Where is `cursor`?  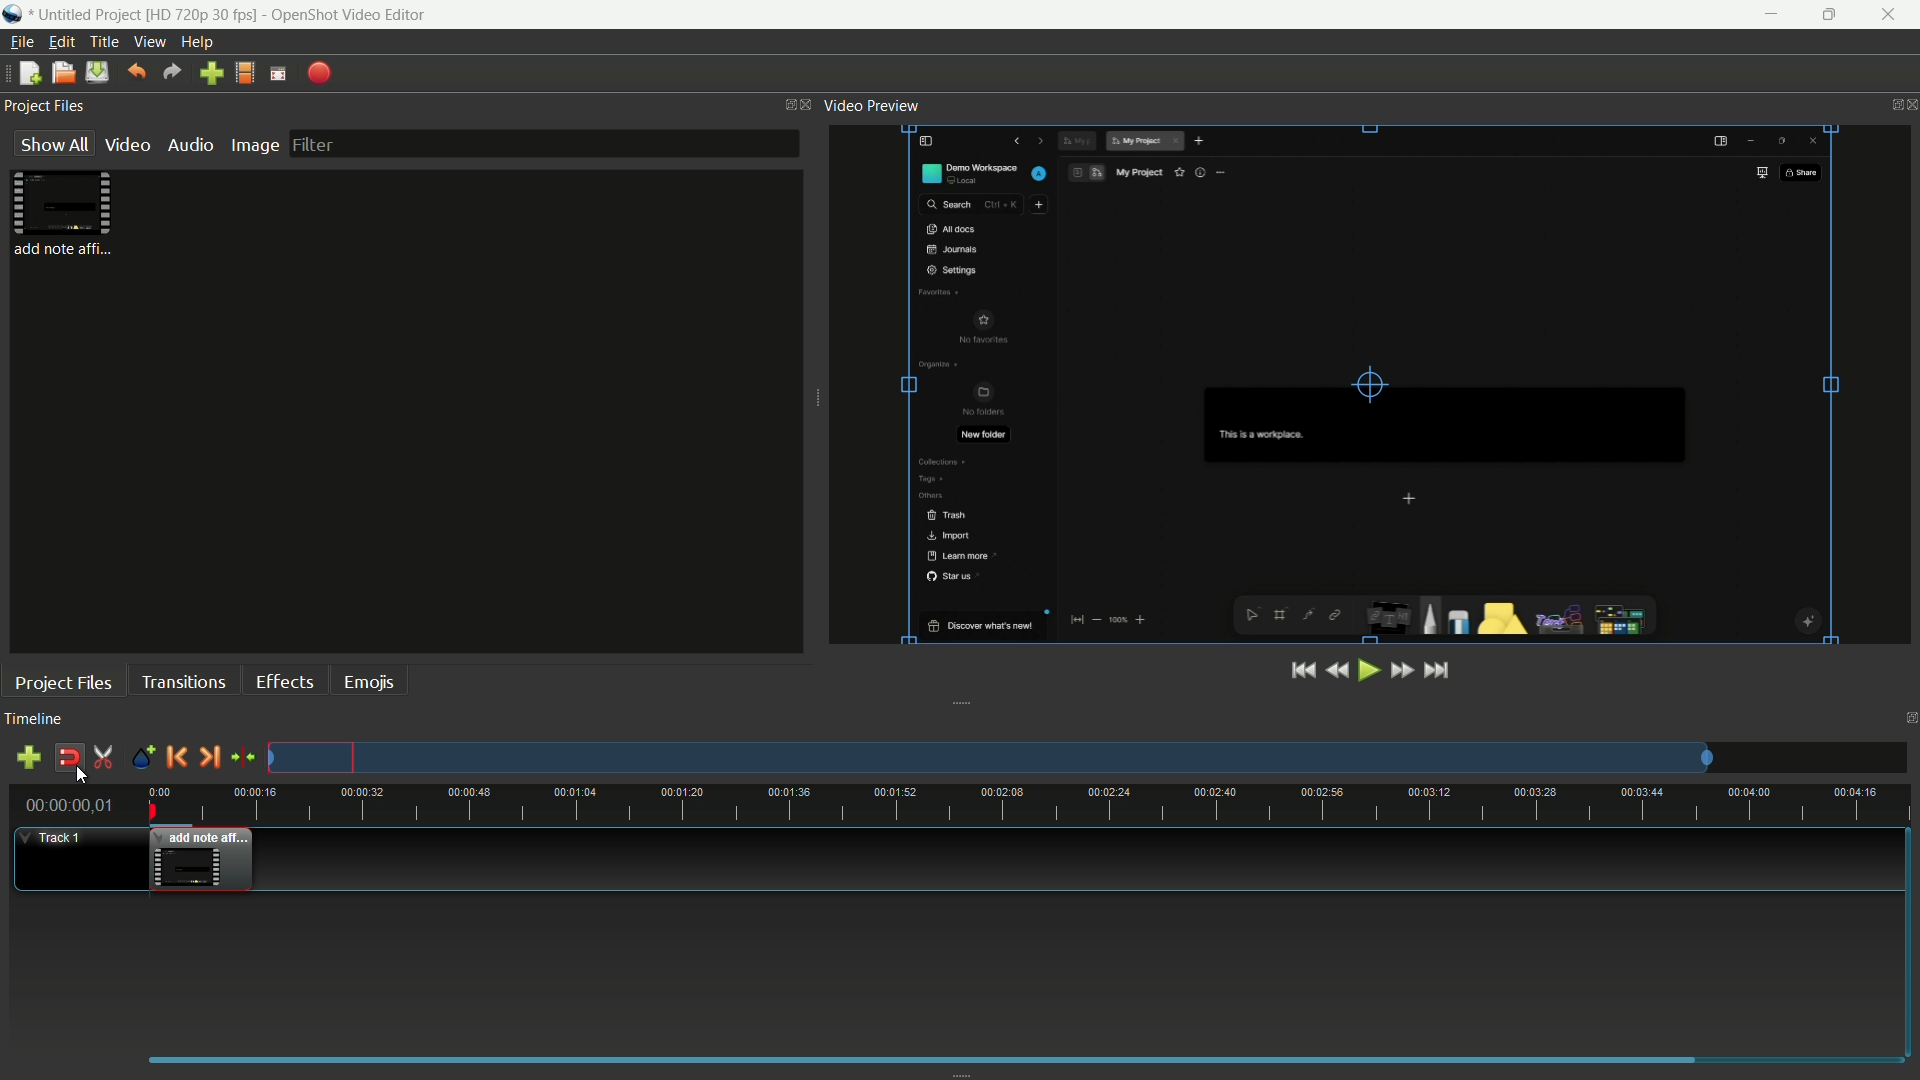
cursor is located at coordinates (79, 781).